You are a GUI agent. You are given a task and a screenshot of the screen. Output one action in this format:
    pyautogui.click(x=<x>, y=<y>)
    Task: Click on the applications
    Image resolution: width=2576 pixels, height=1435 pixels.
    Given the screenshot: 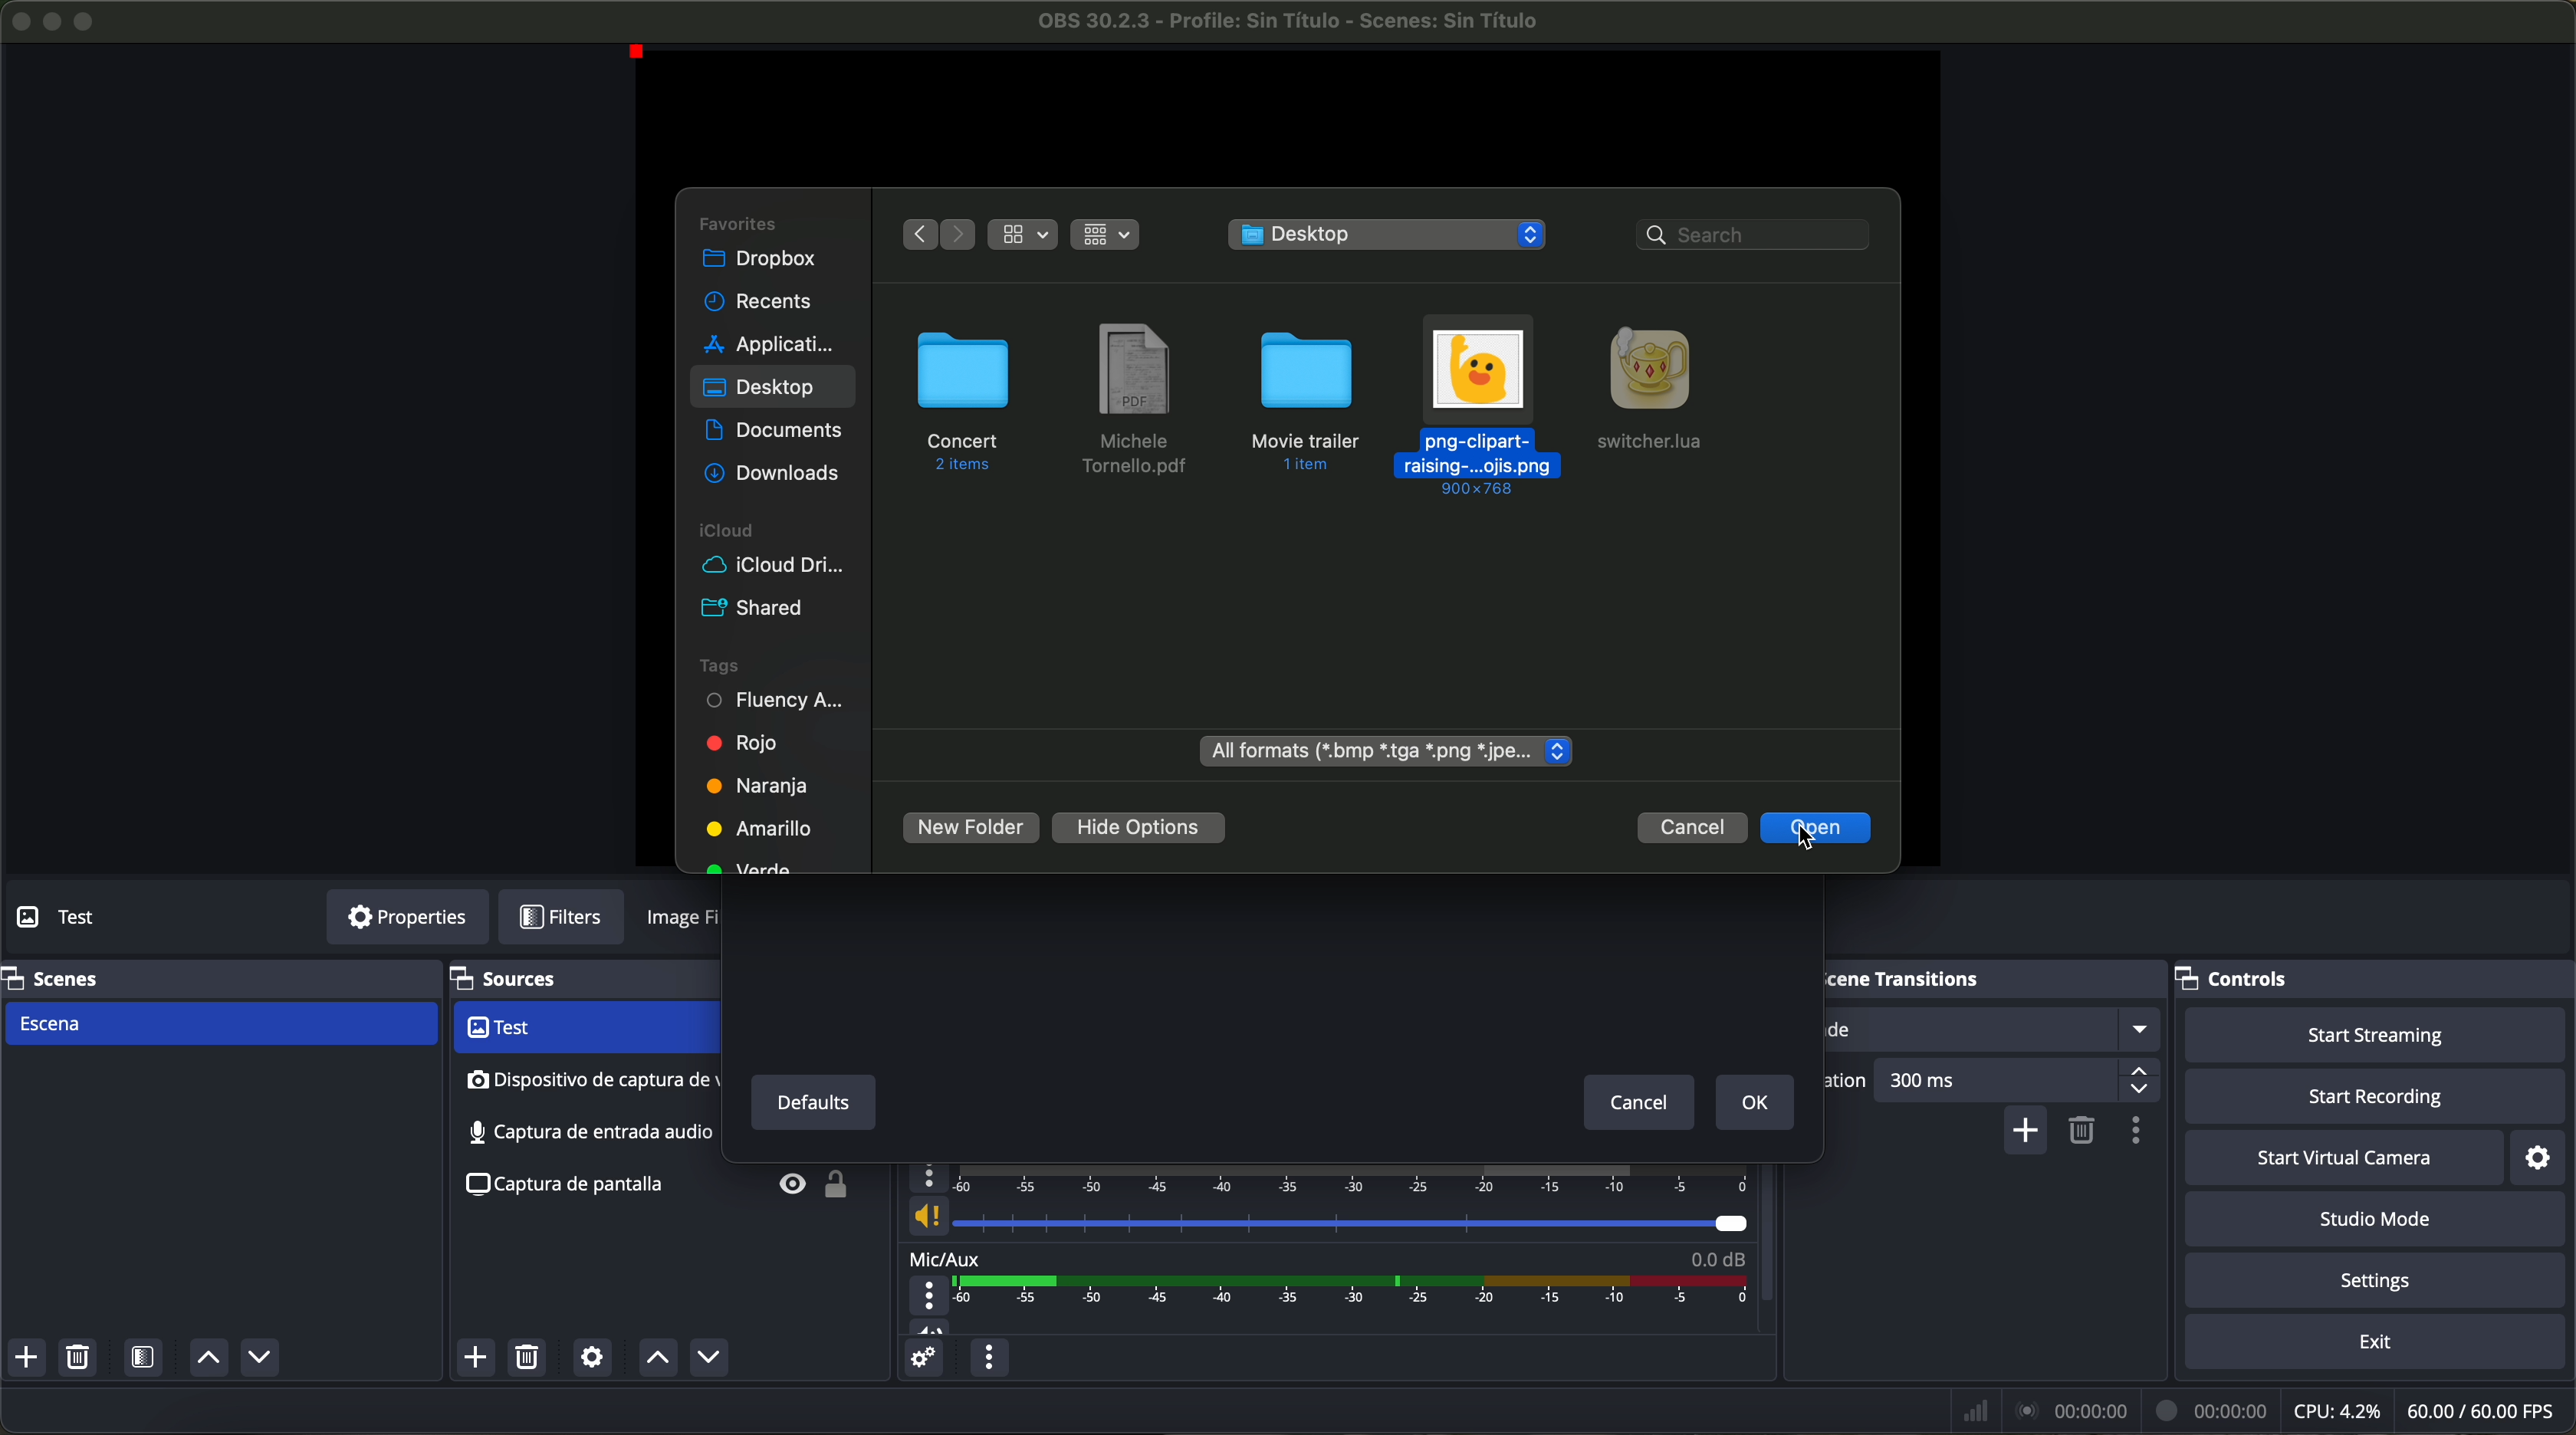 What is the action you would take?
    pyautogui.click(x=769, y=343)
    